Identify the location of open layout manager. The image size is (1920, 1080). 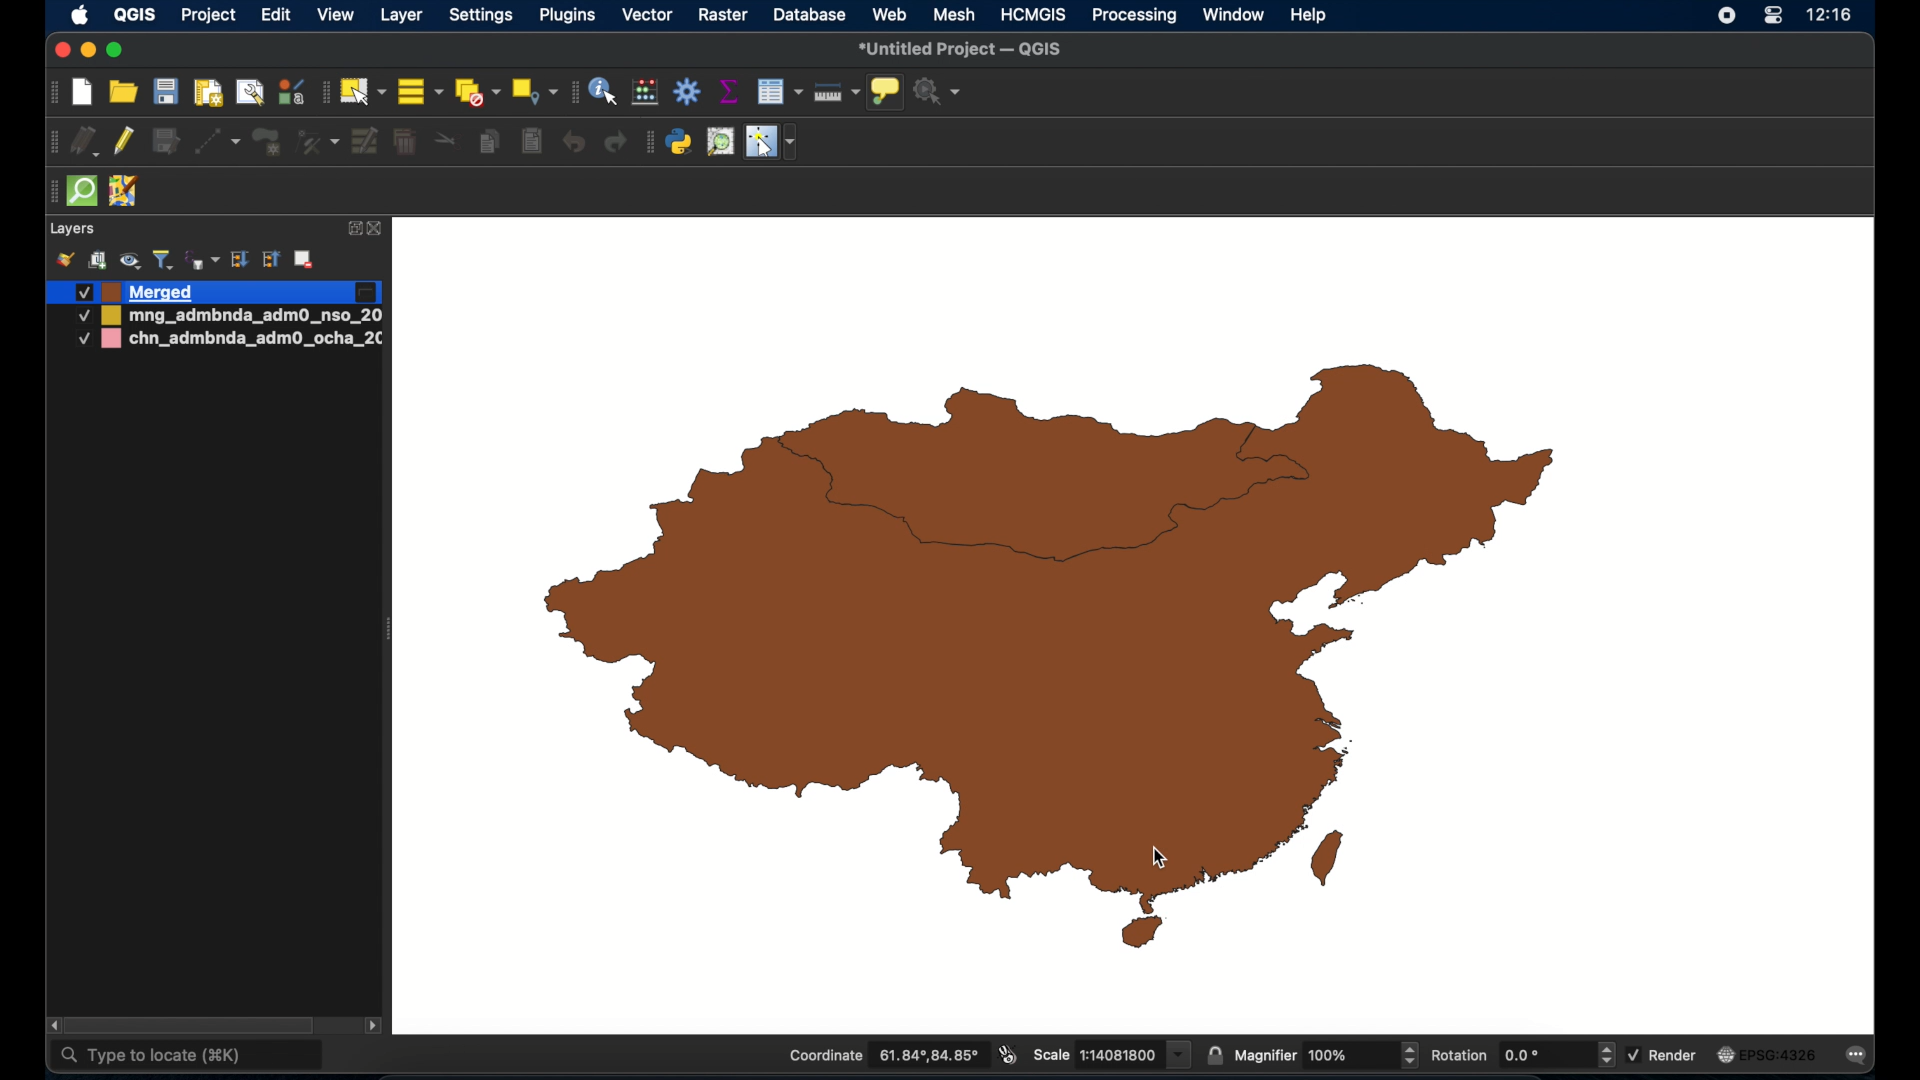
(249, 92).